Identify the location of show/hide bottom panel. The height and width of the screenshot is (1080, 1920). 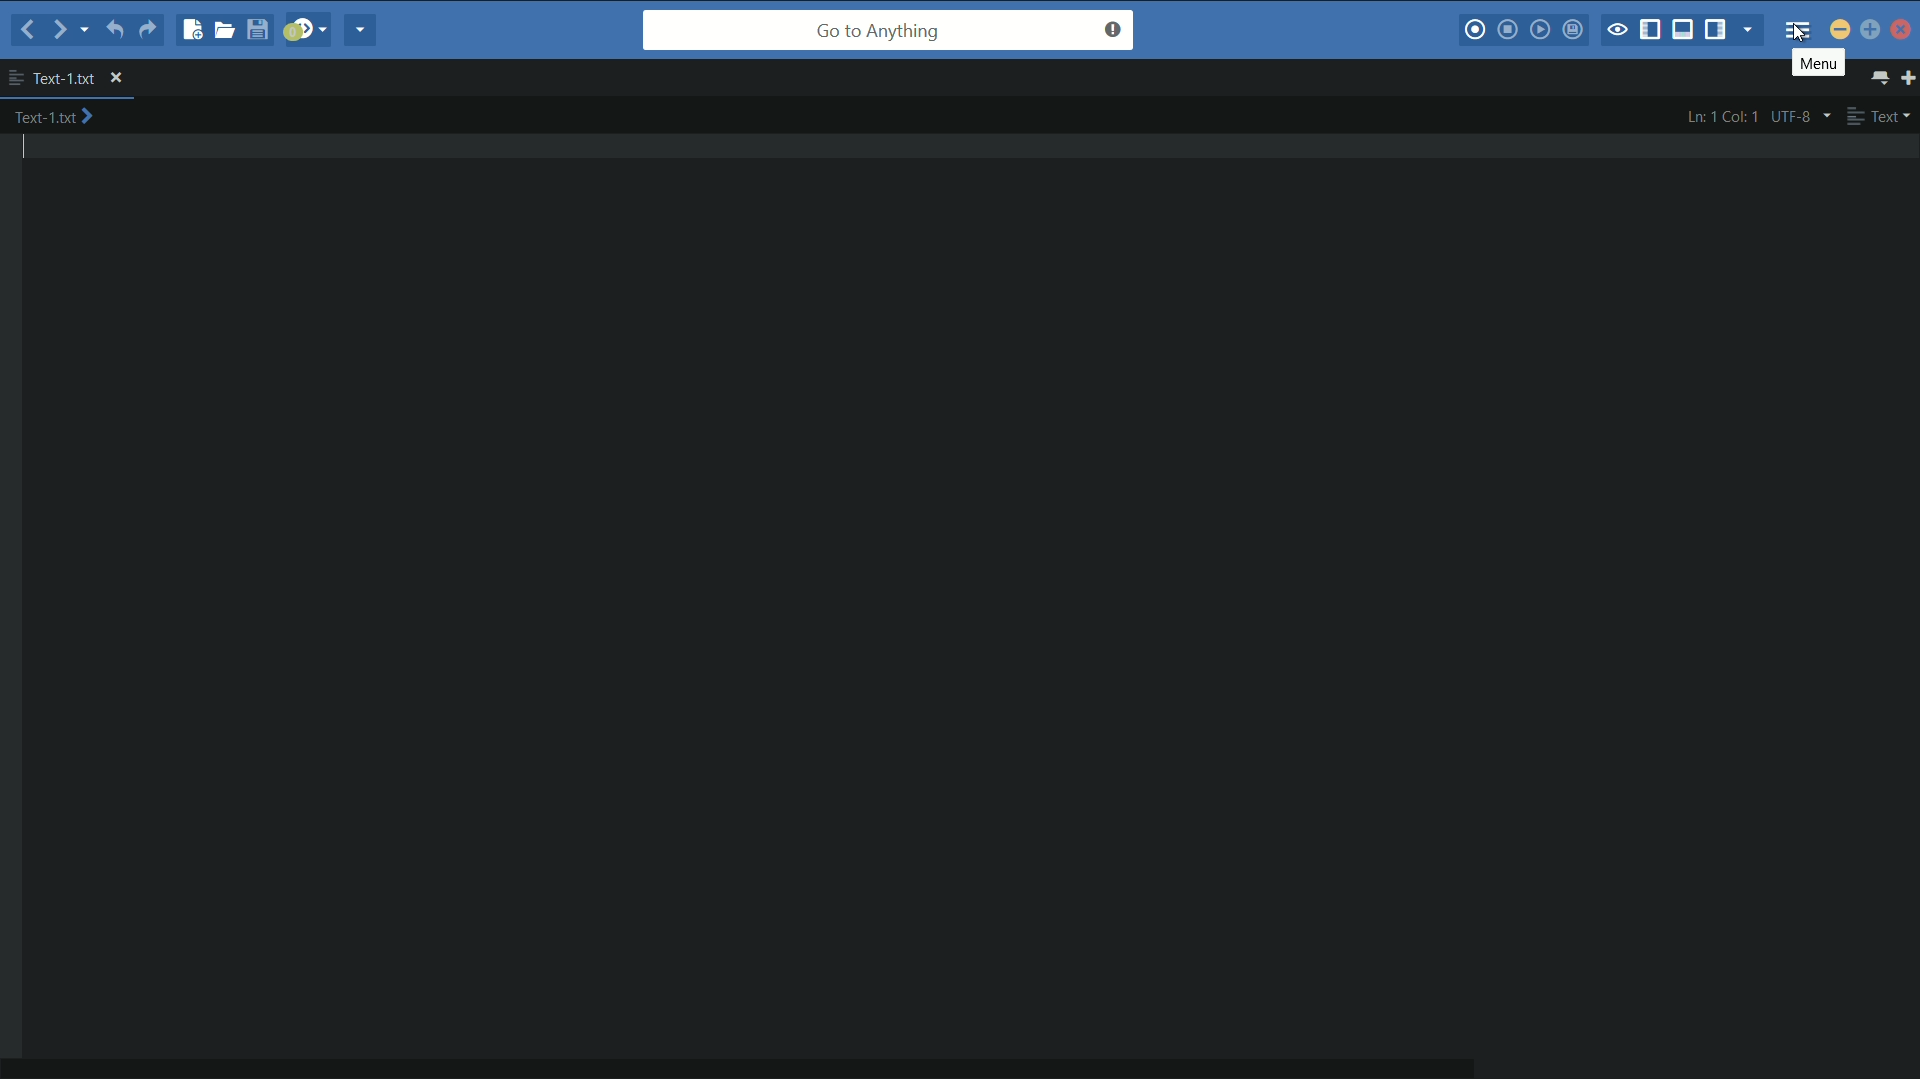
(1683, 31).